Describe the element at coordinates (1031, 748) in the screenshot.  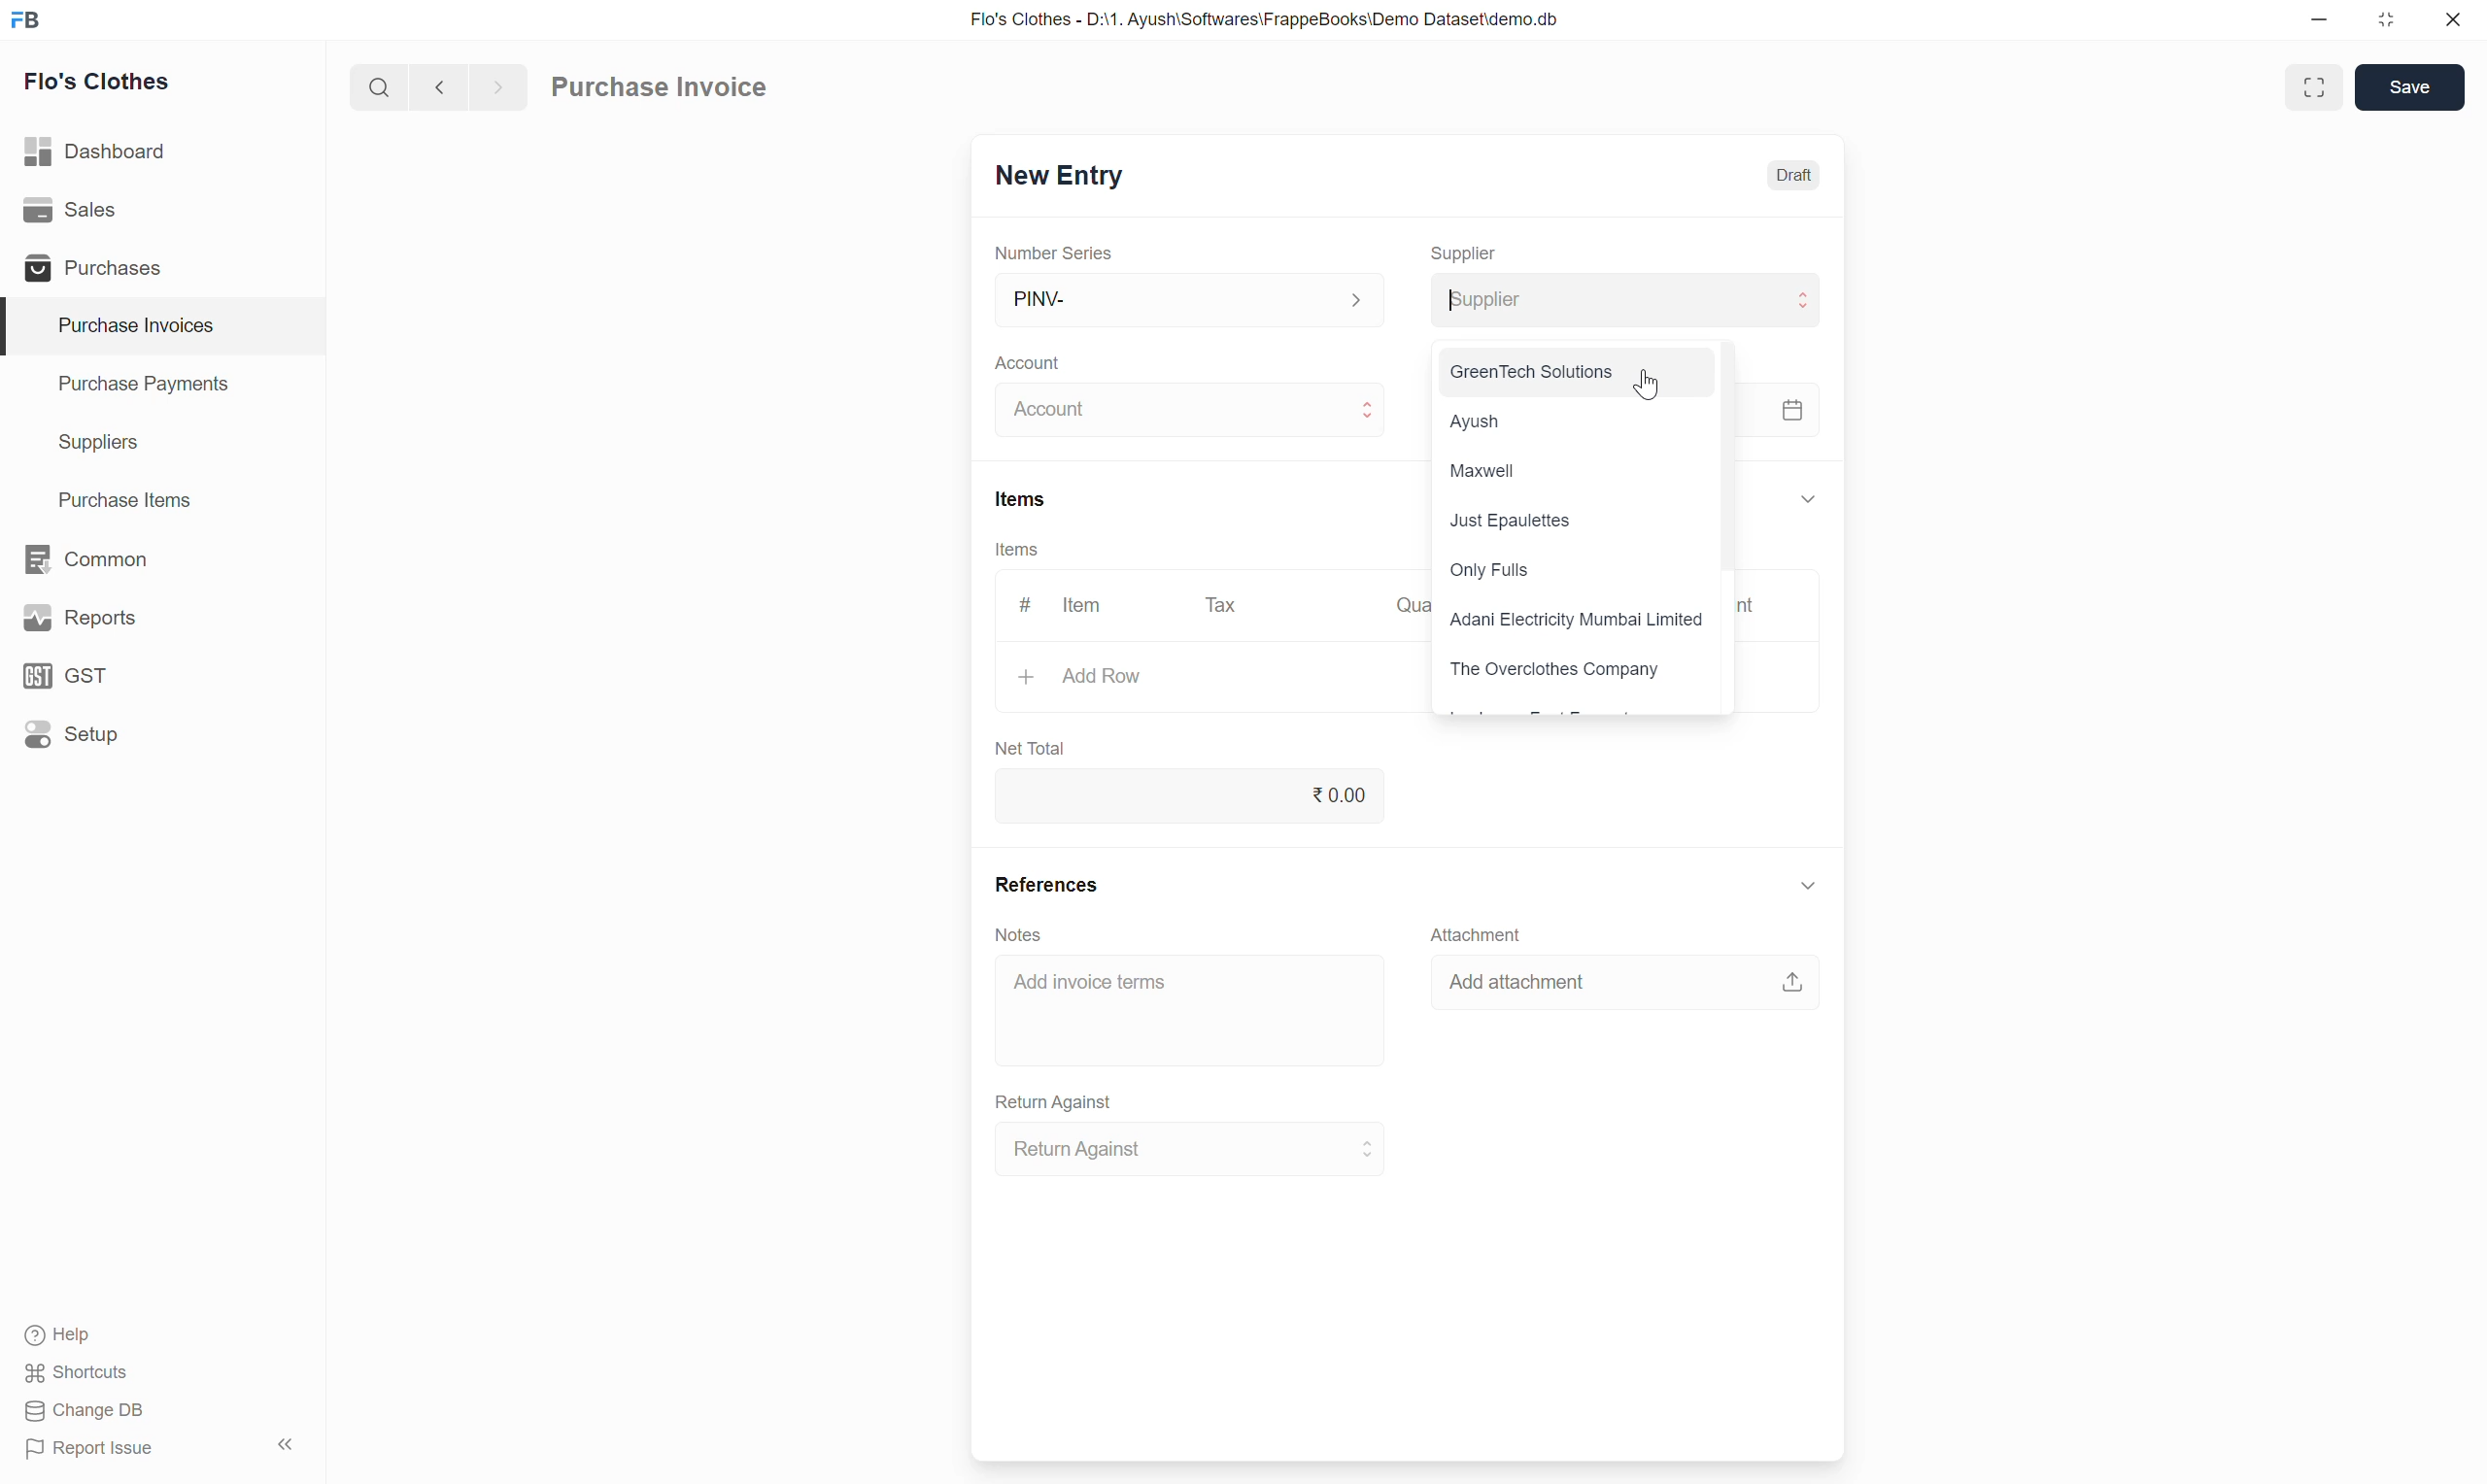
I see `Net Total` at that location.